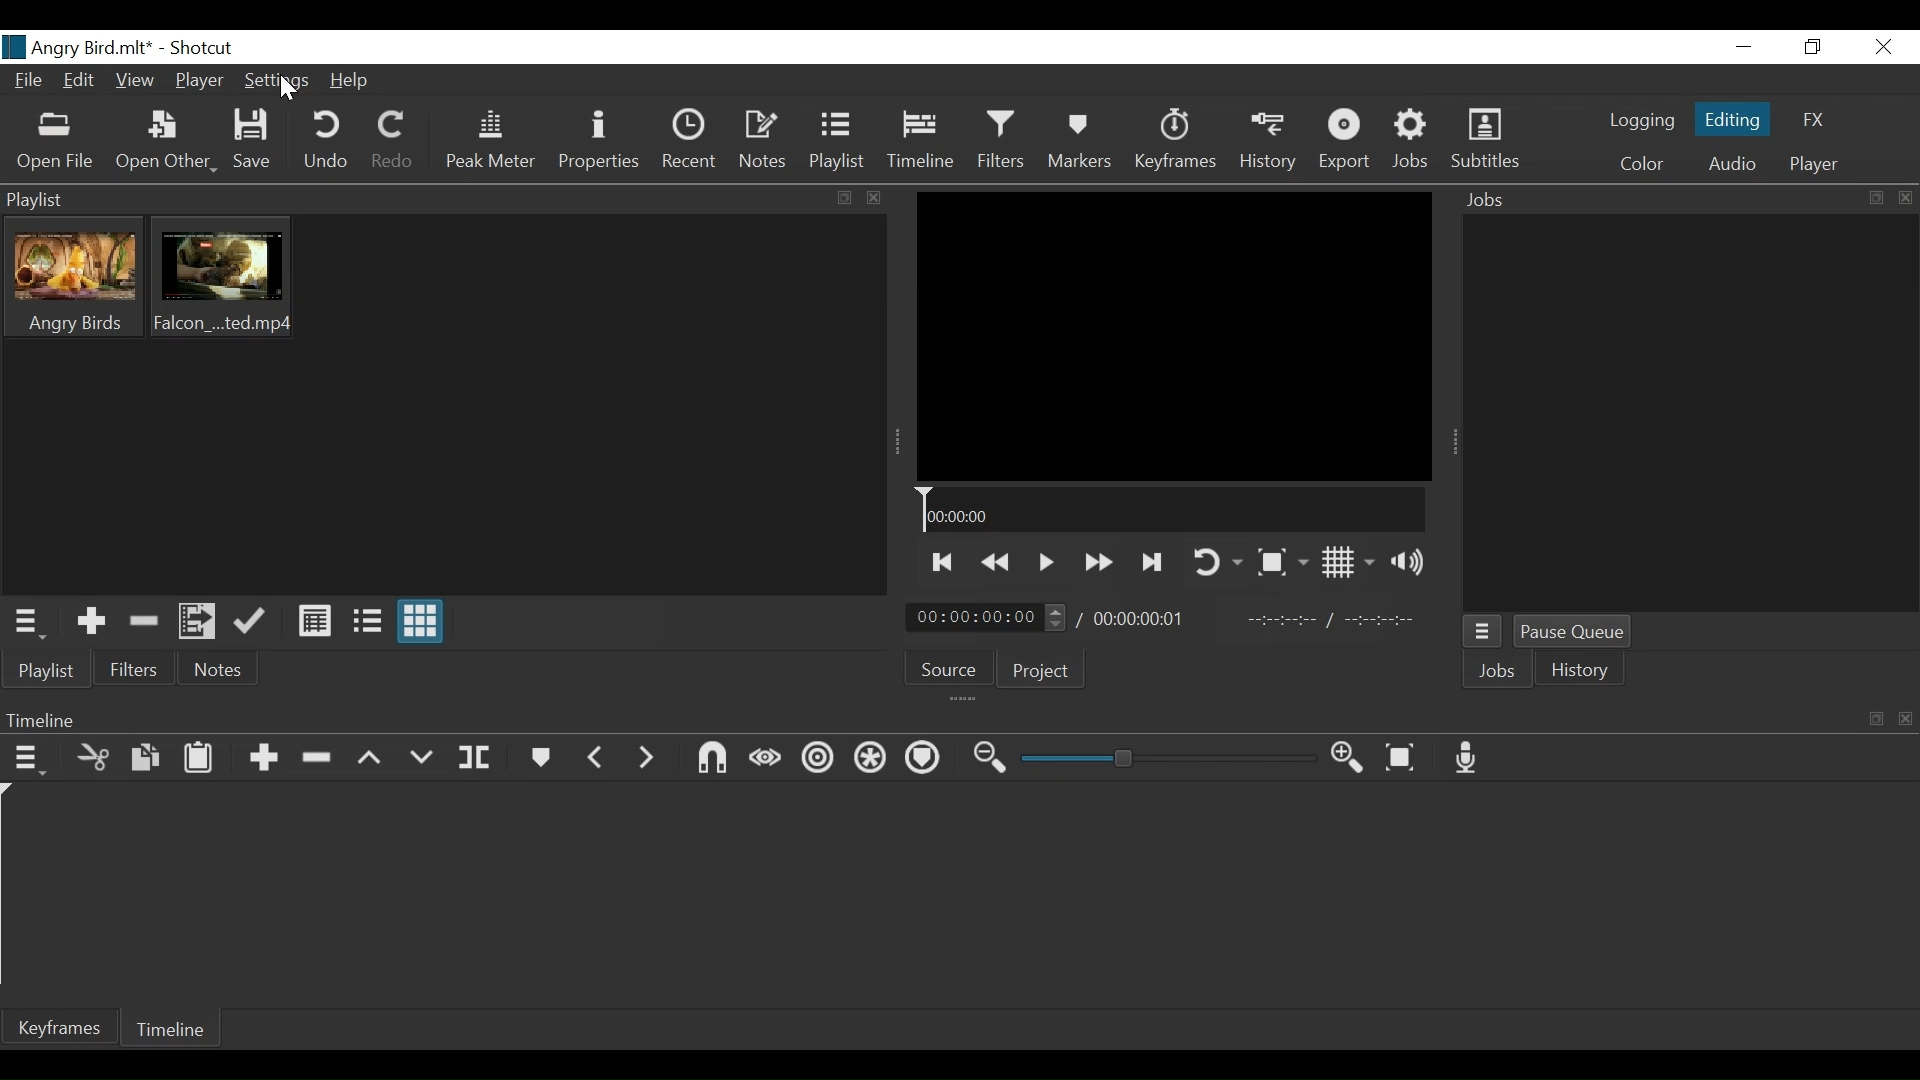  I want to click on Update, so click(251, 623).